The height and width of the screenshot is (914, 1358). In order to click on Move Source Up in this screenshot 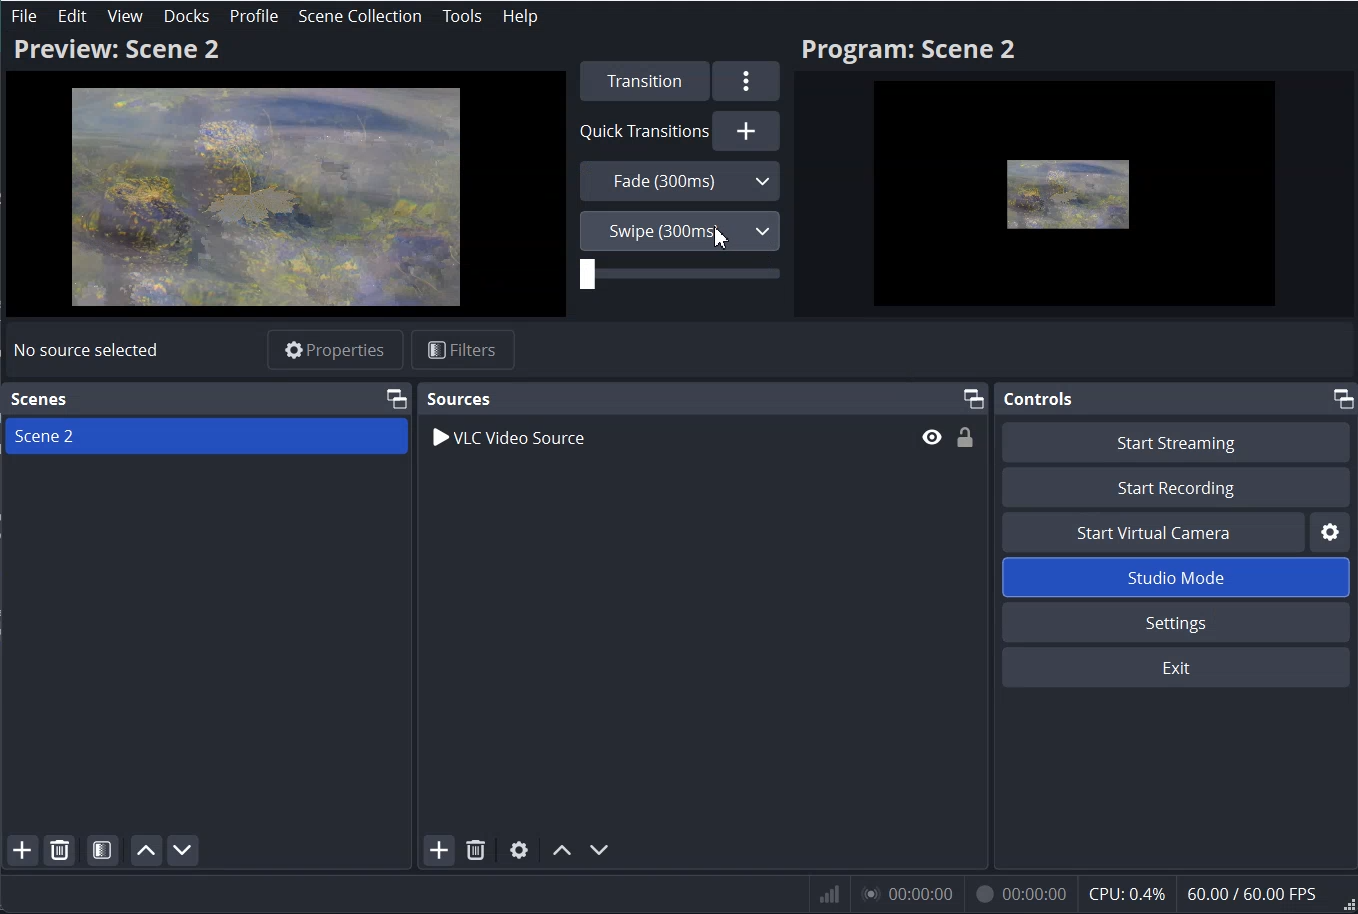, I will do `click(559, 849)`.